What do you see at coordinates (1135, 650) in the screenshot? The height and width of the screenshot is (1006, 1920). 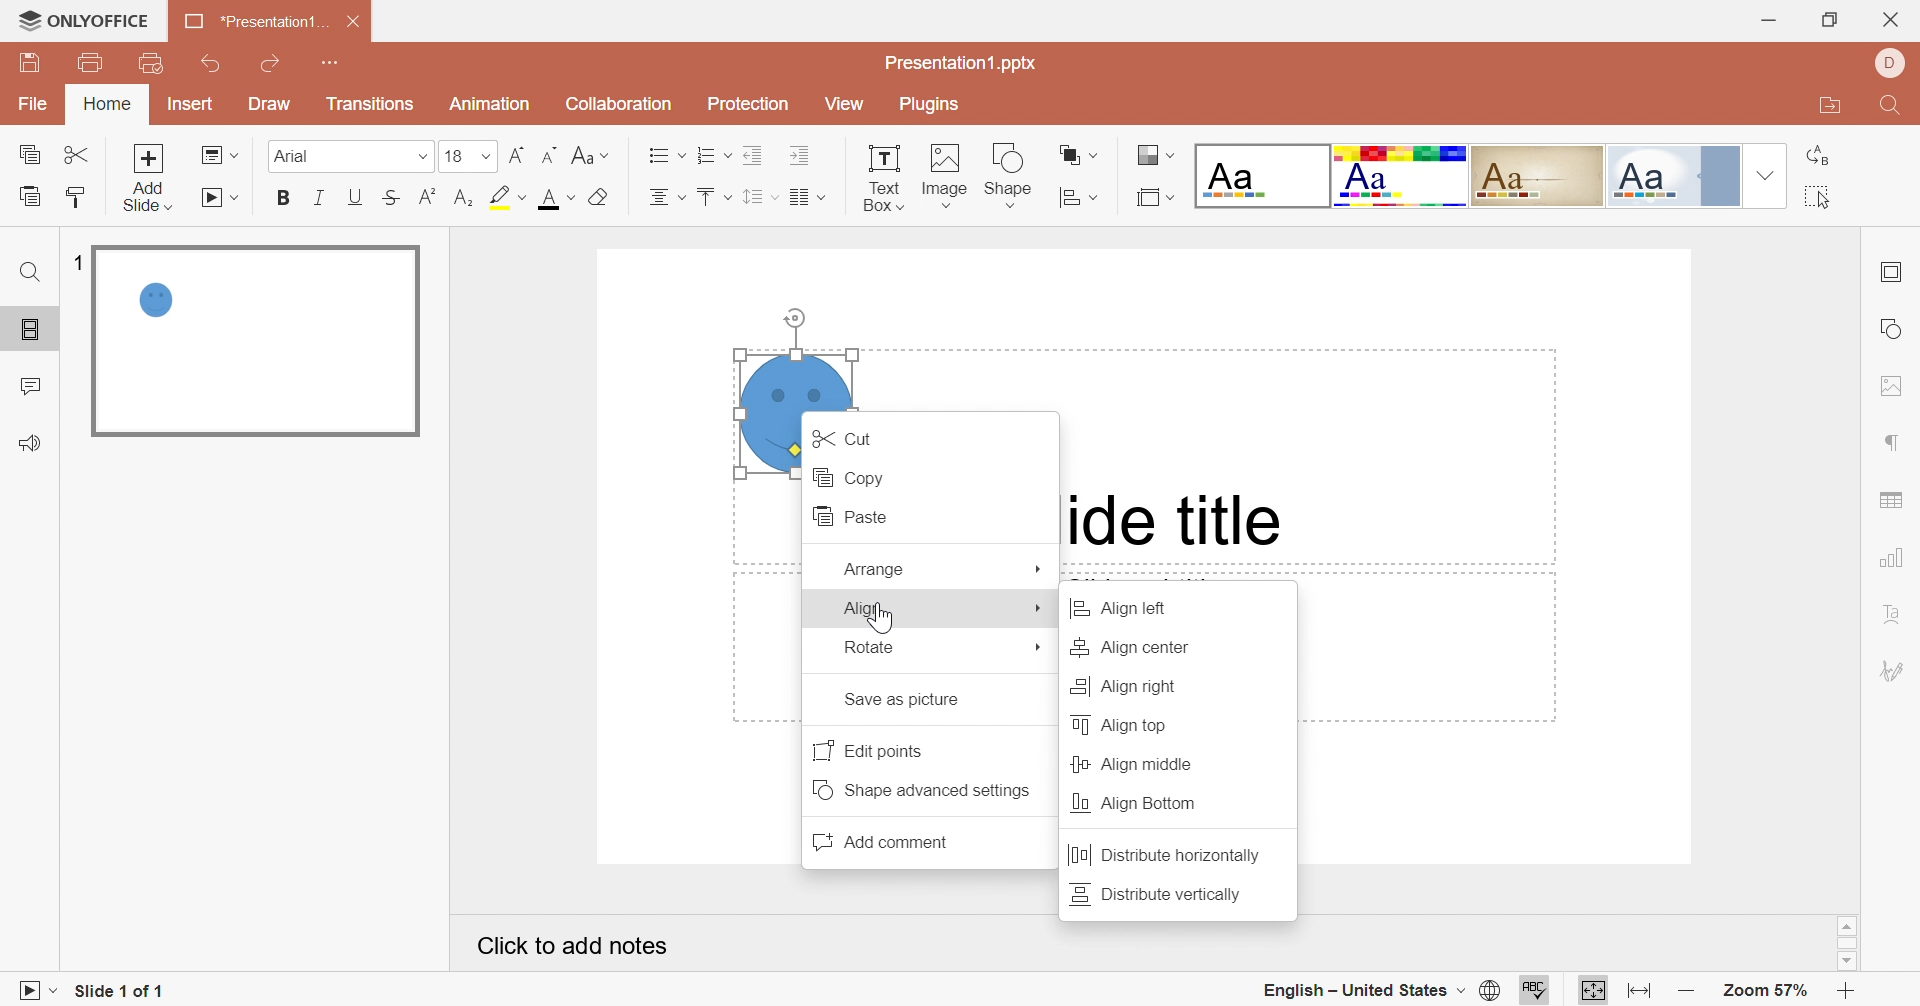 I see `Align Center` at bounding box center [1135, 650].